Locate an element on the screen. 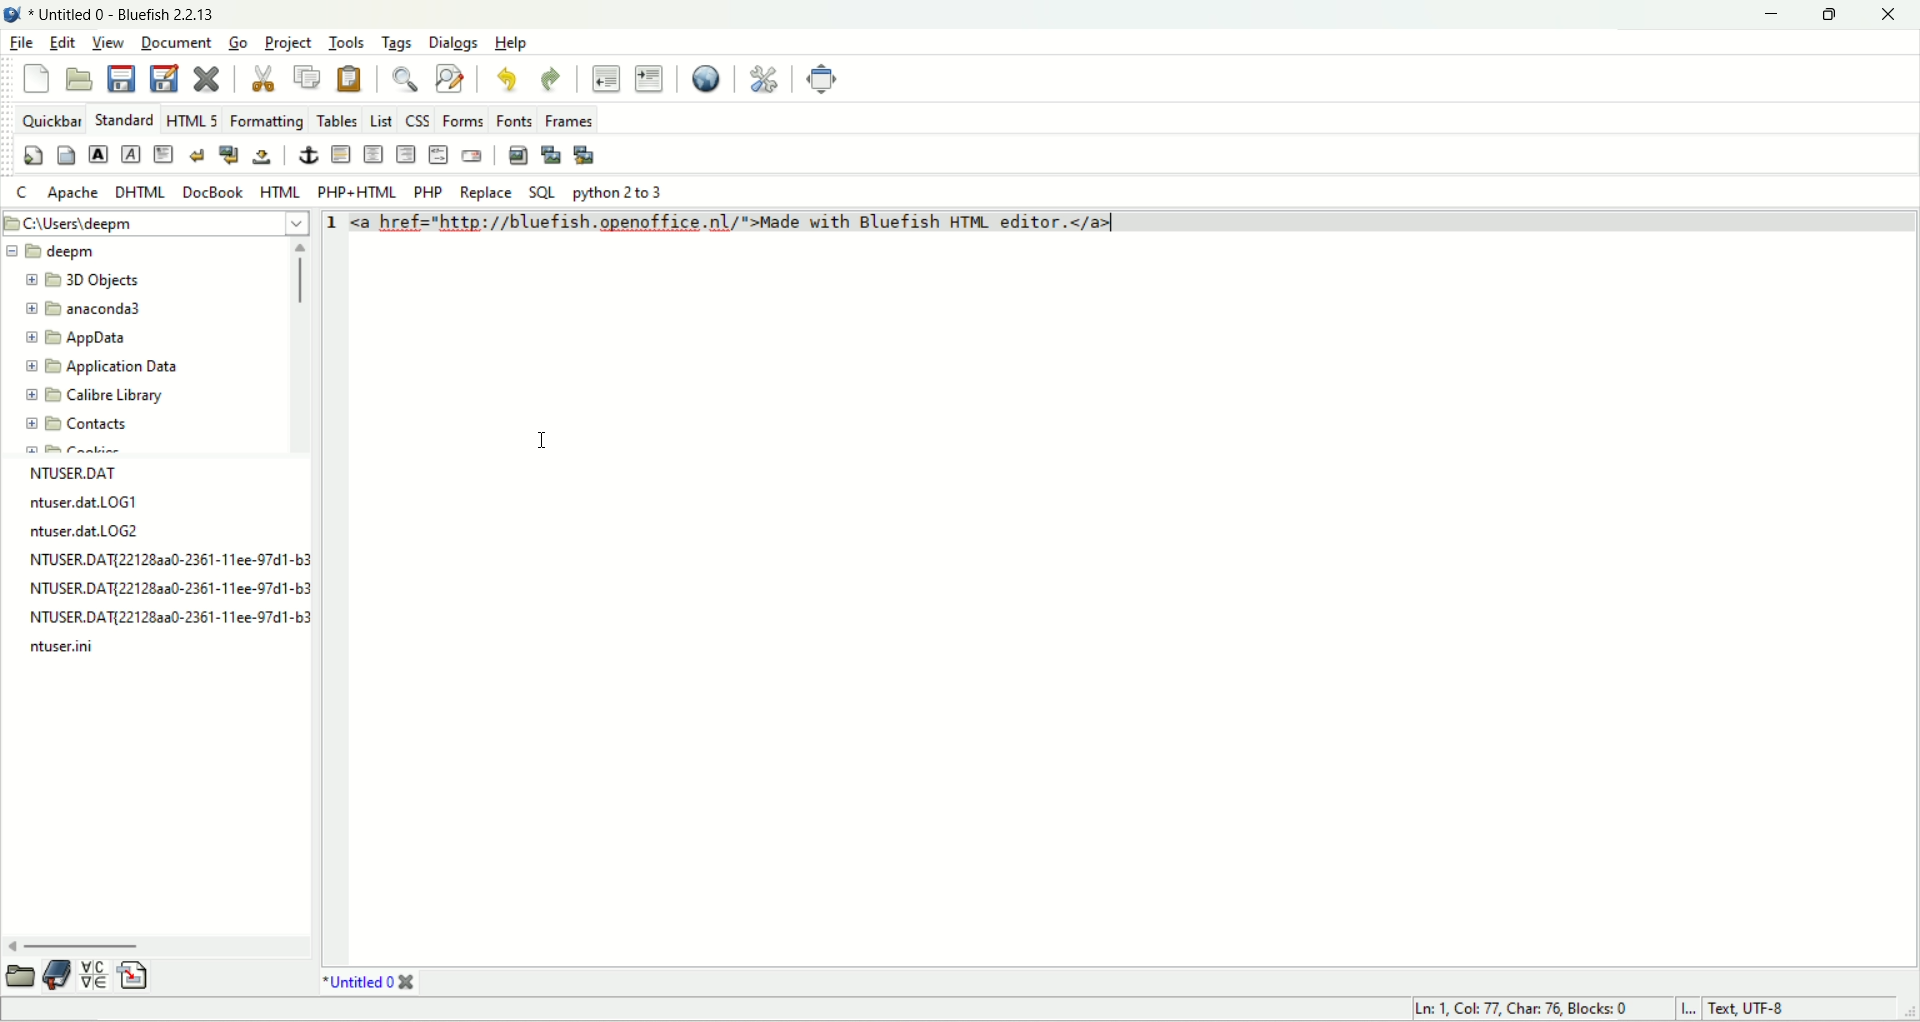  location is located at coordinates (154, 224).